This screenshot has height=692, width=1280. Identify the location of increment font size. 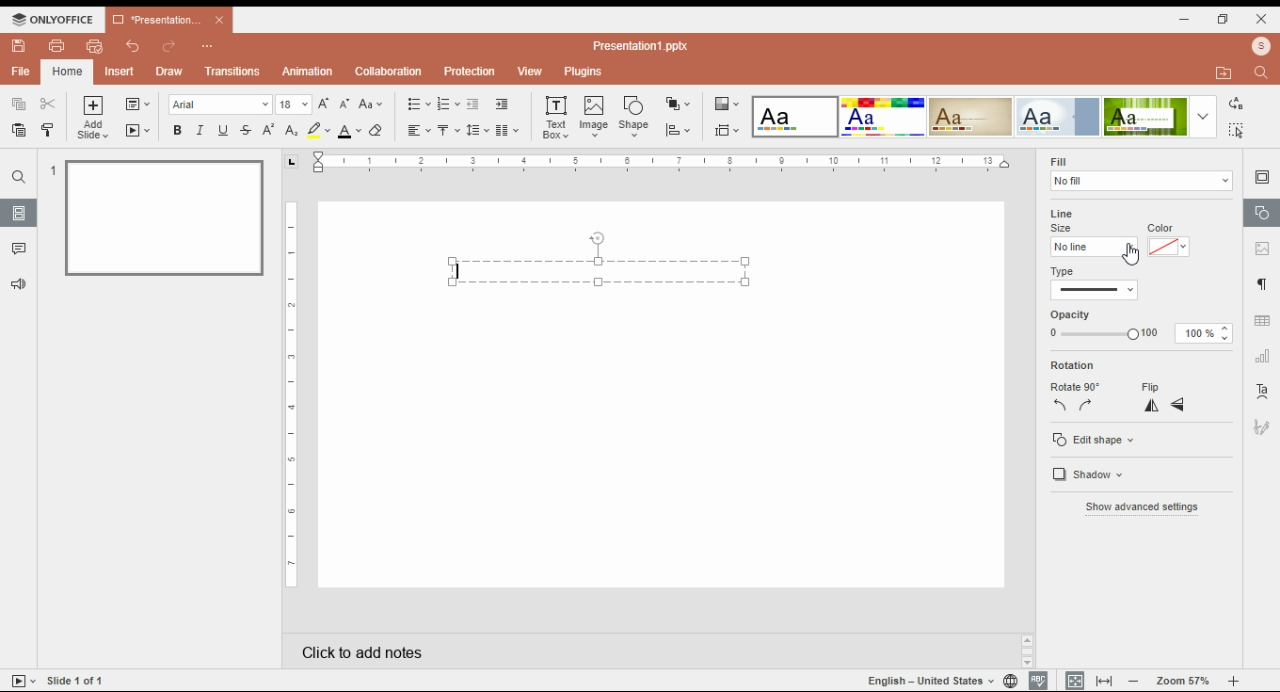
(325, 102).